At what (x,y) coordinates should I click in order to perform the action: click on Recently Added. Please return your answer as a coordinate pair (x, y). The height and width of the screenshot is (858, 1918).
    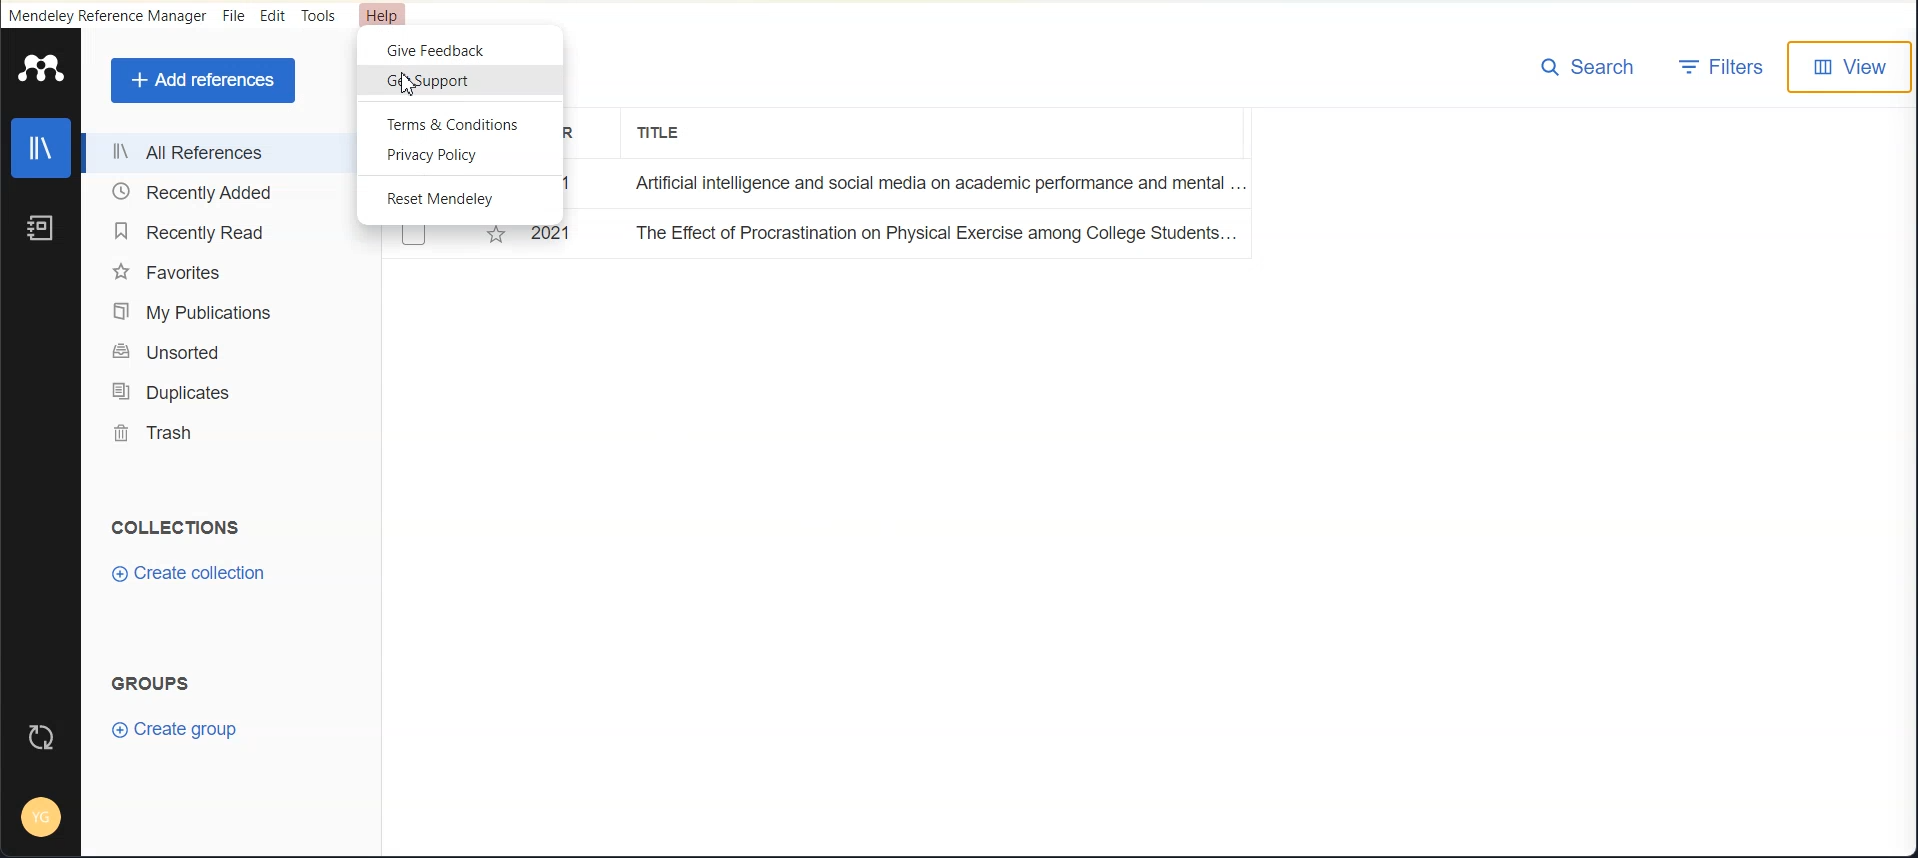
    Looking at the image, I should click on (223, 193).